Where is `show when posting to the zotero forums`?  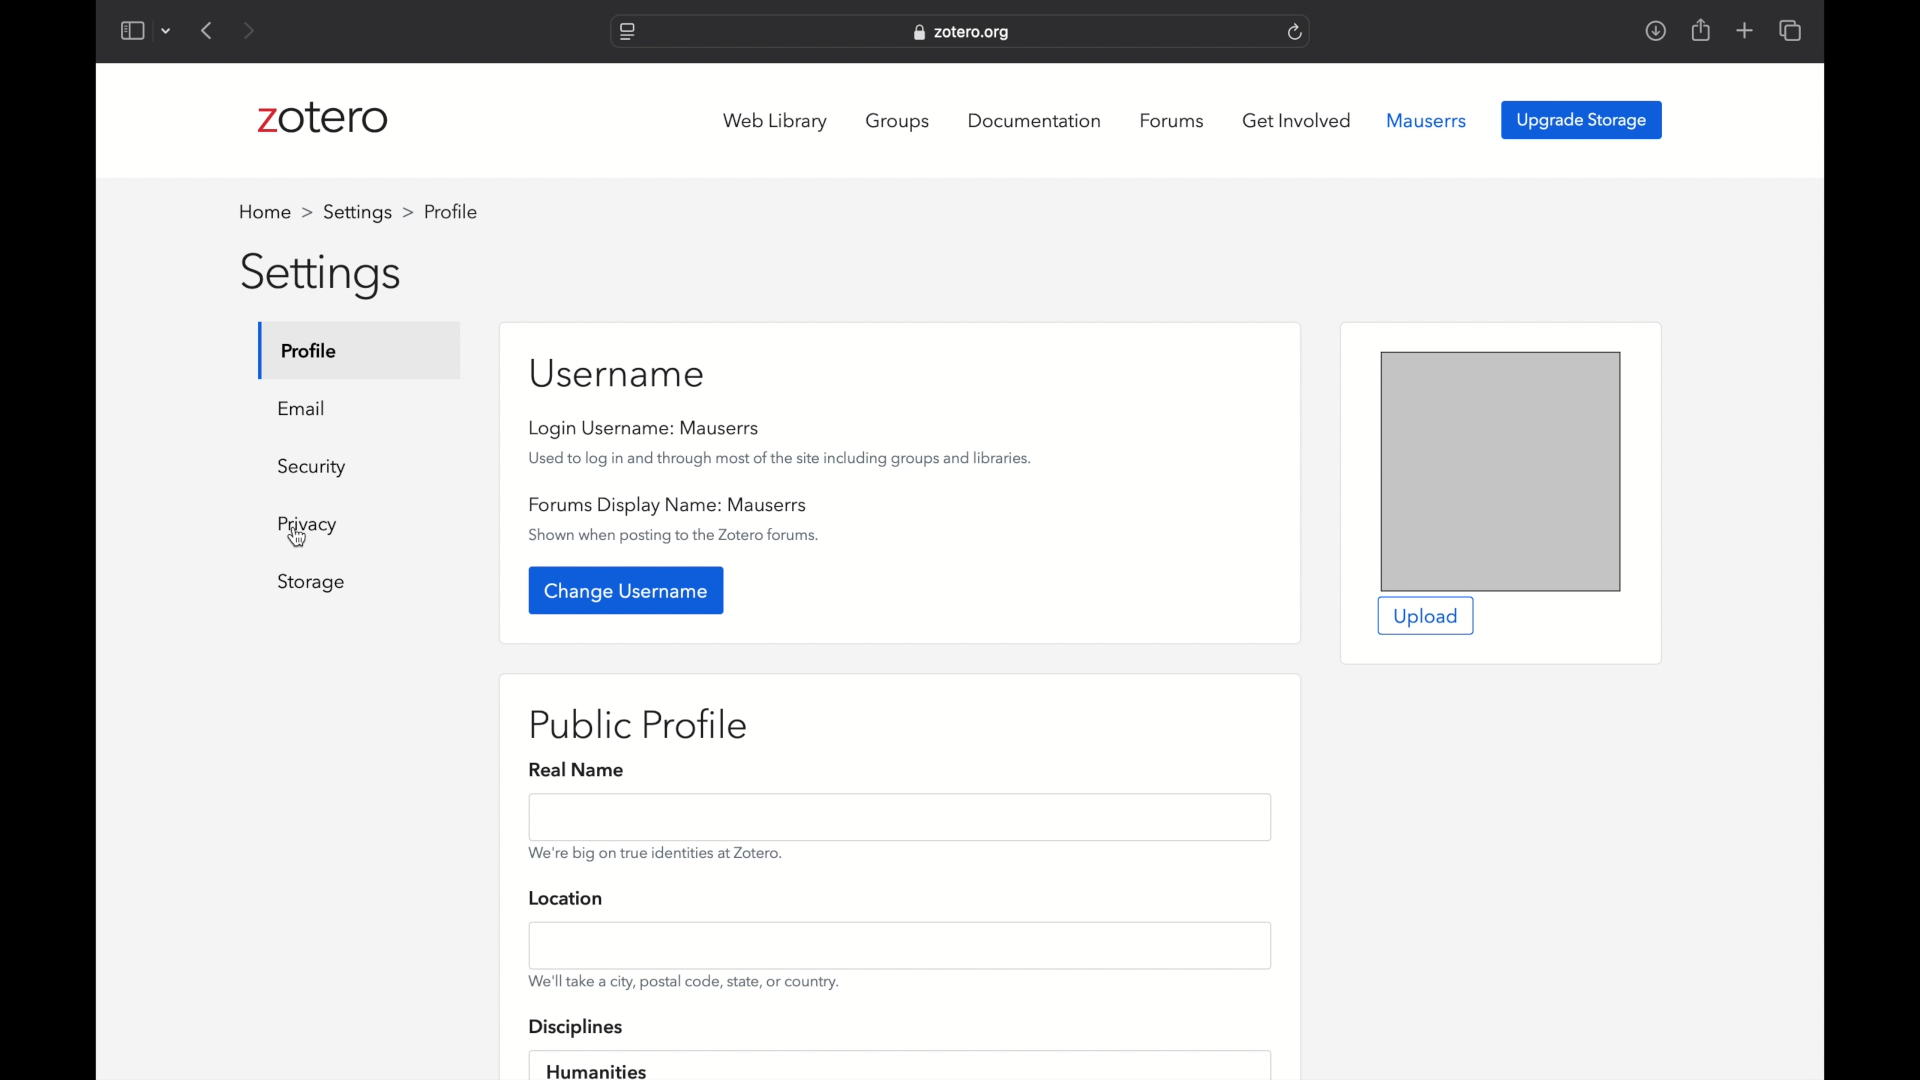 show when posting to the zotero forums is located at coordinates (676, 536).